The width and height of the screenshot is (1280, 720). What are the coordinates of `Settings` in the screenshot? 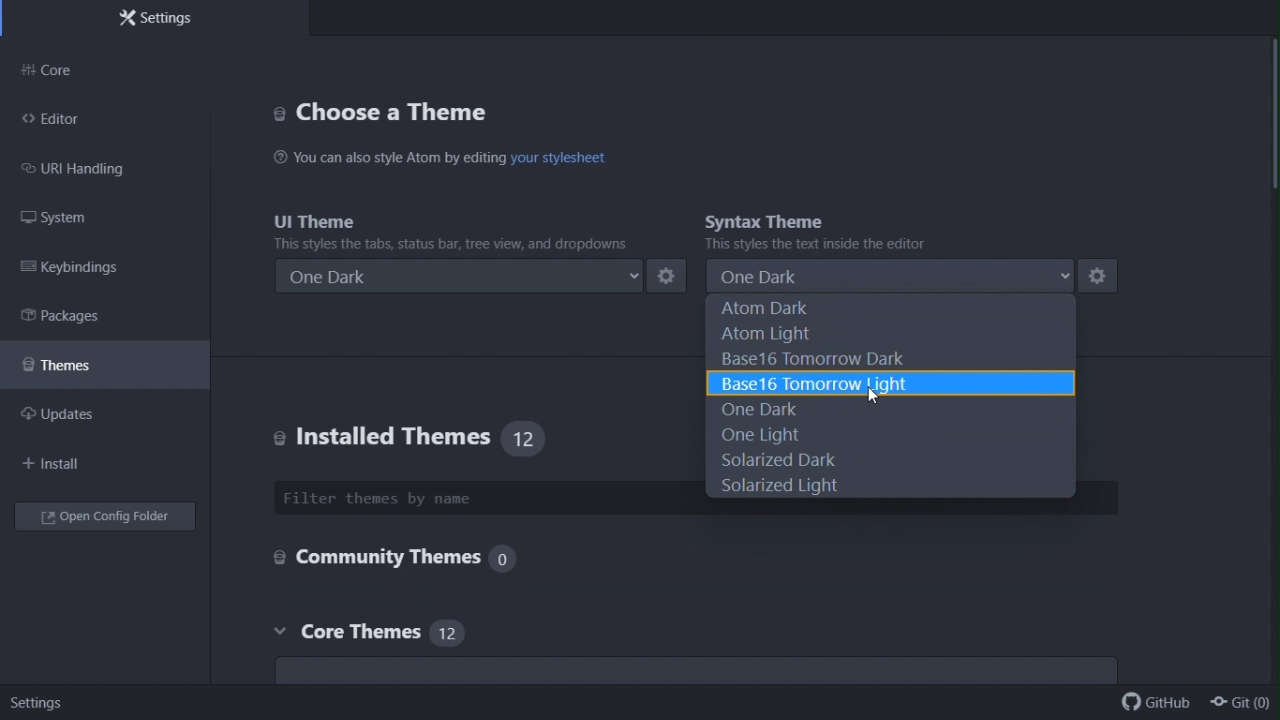 It's located at (157, 19).